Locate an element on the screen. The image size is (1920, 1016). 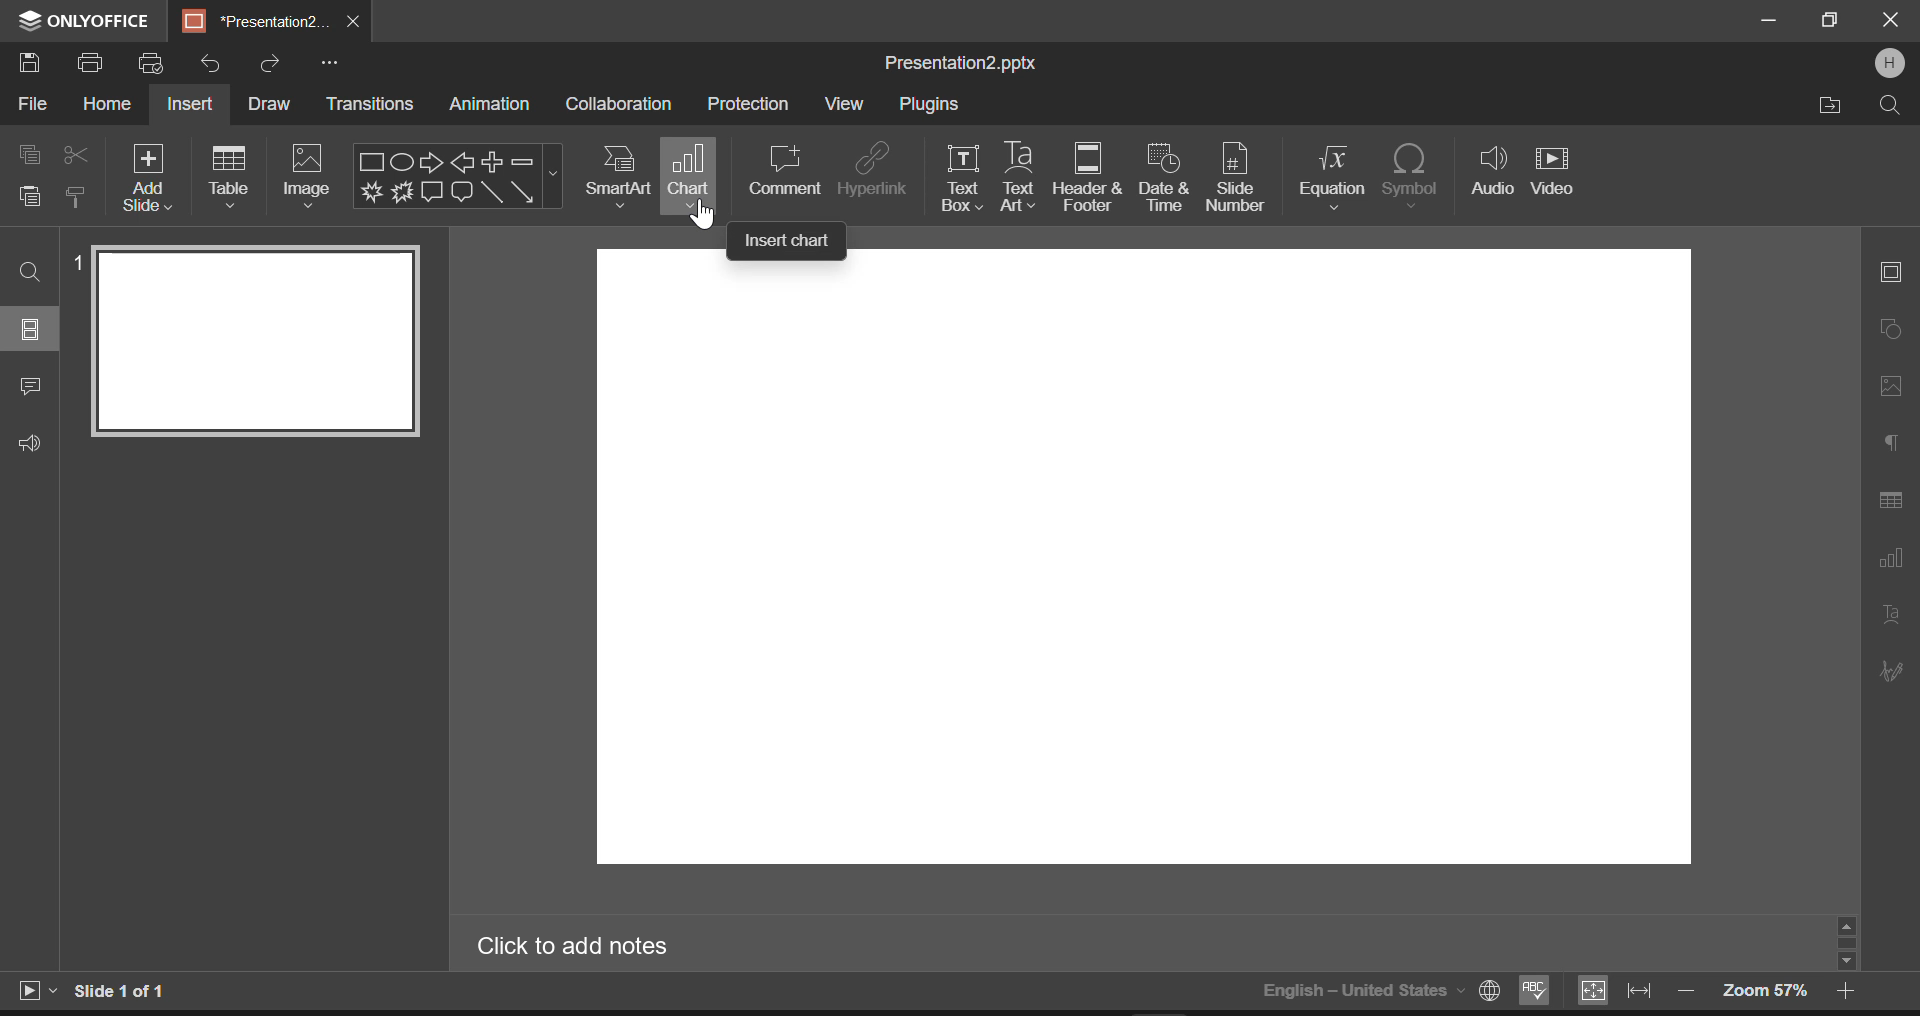
Text Art is located at coordinates (1016, 176).